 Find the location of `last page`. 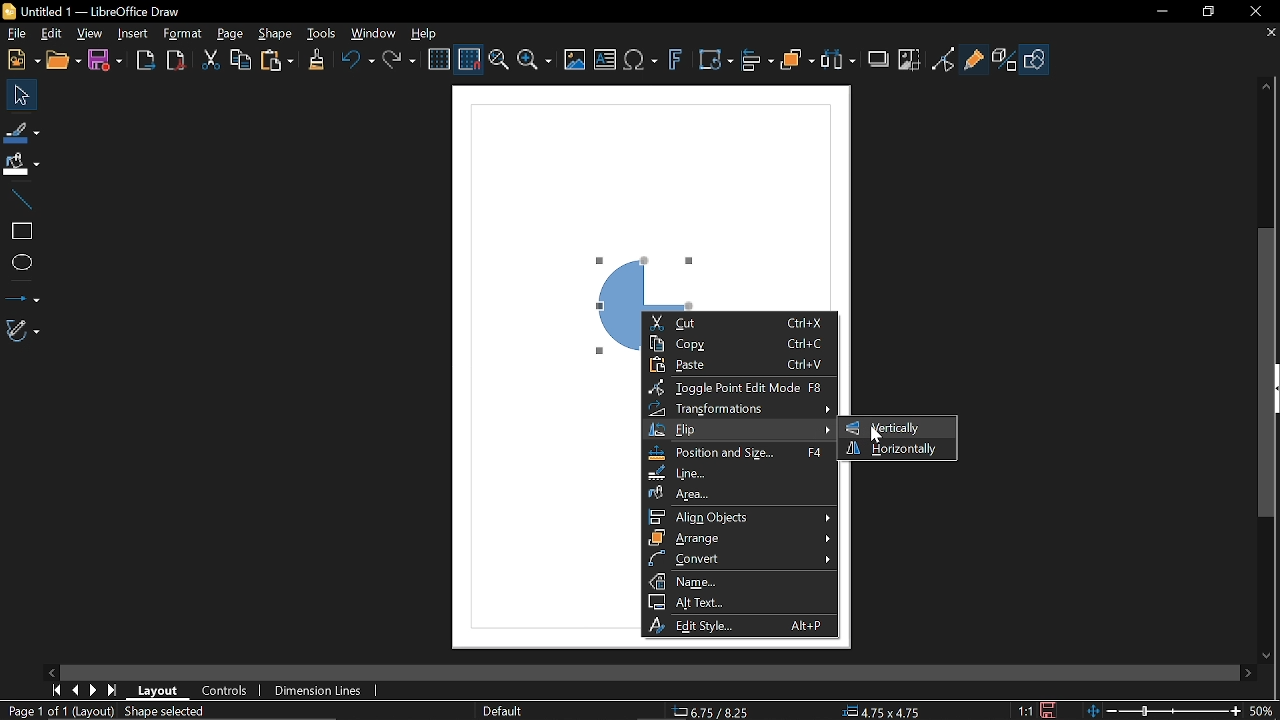

last page is located at coordinates (114, 691).